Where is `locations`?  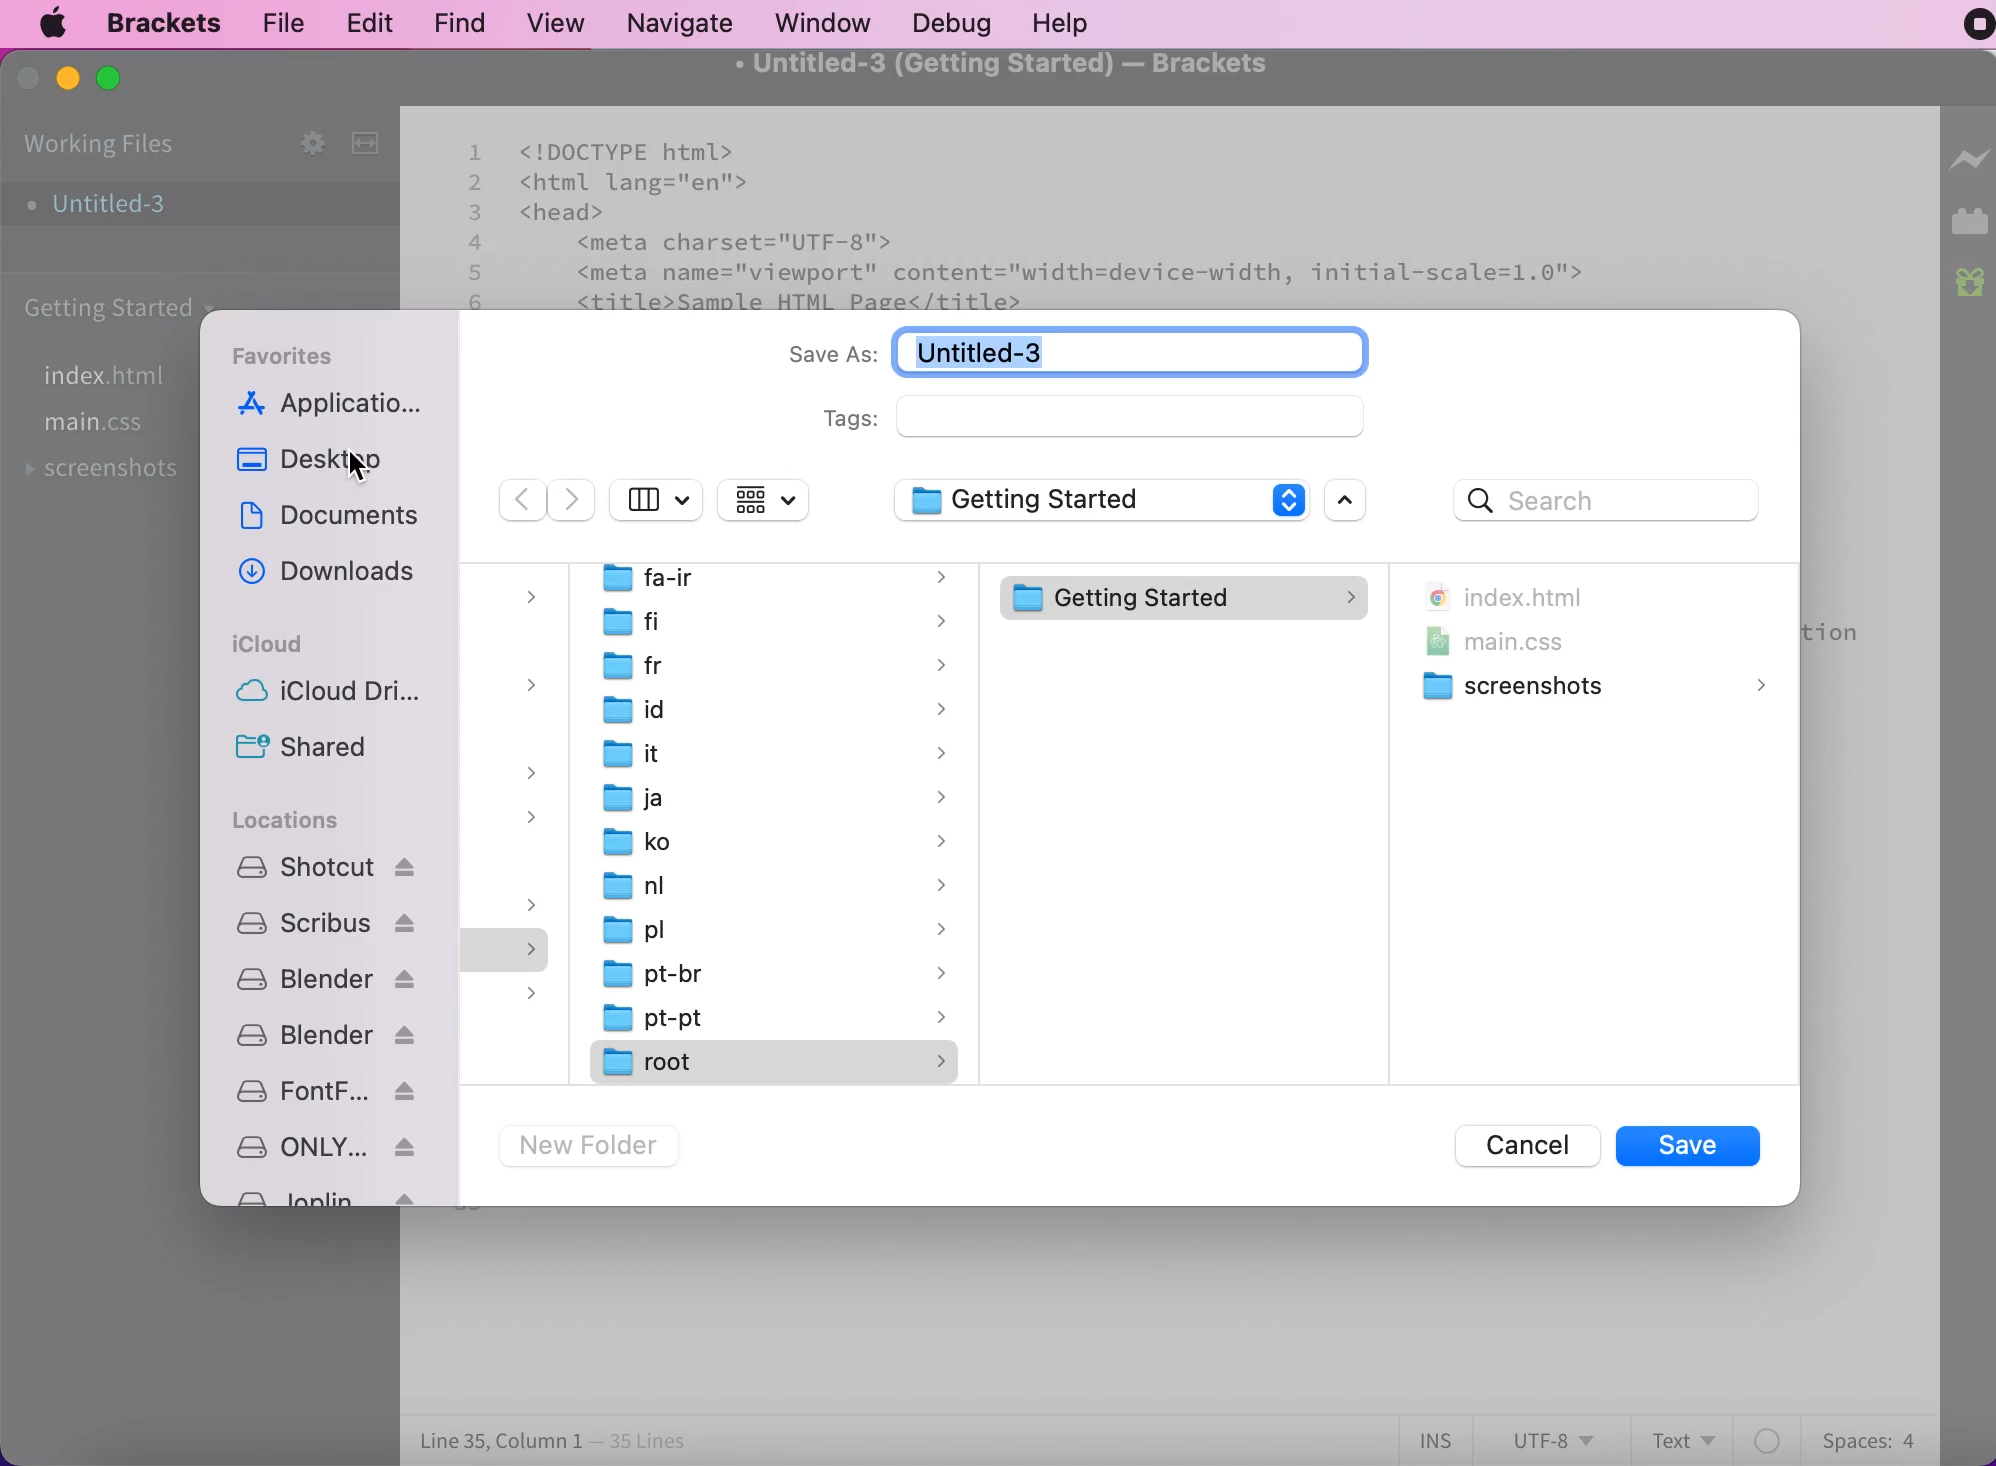 locations is located at coordinates (302, 824).